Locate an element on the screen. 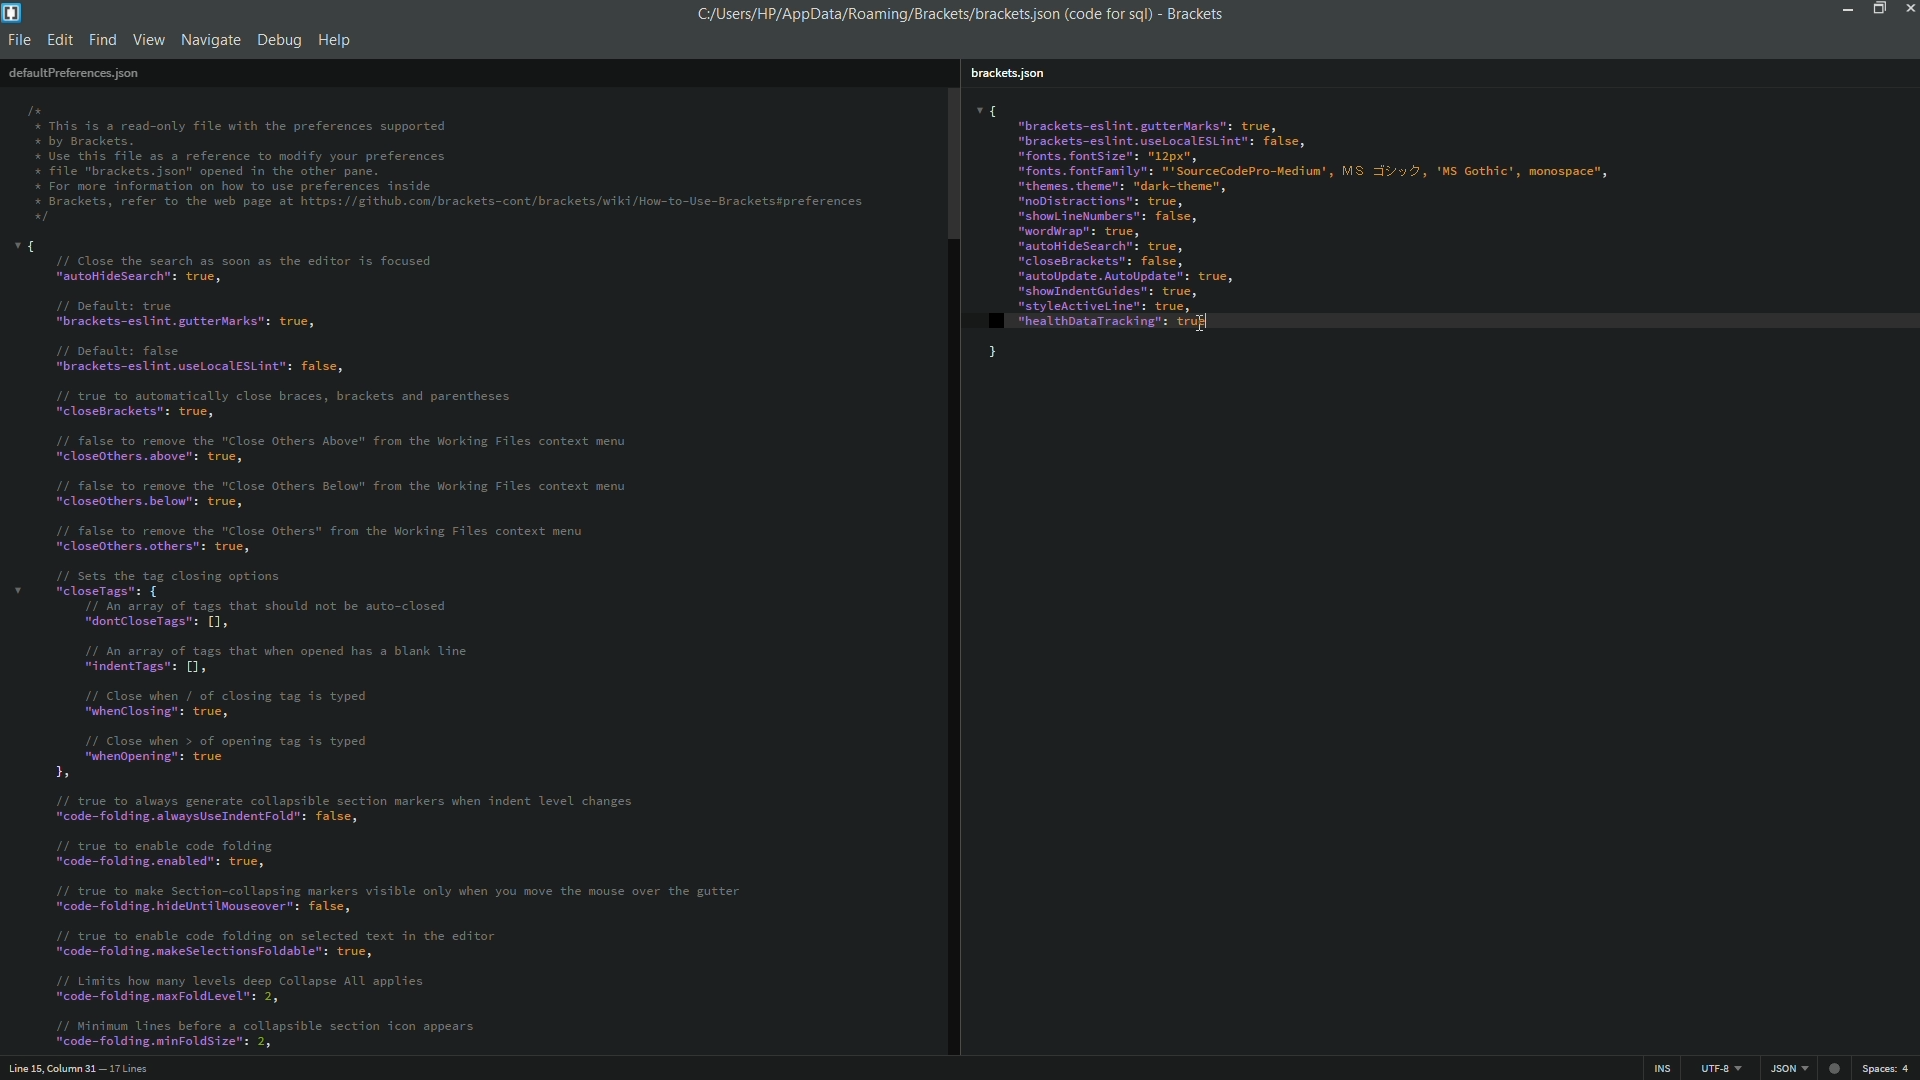 The width and height of the screenshot is (1920, 1080). App icon is located at coordinates (14, 13).